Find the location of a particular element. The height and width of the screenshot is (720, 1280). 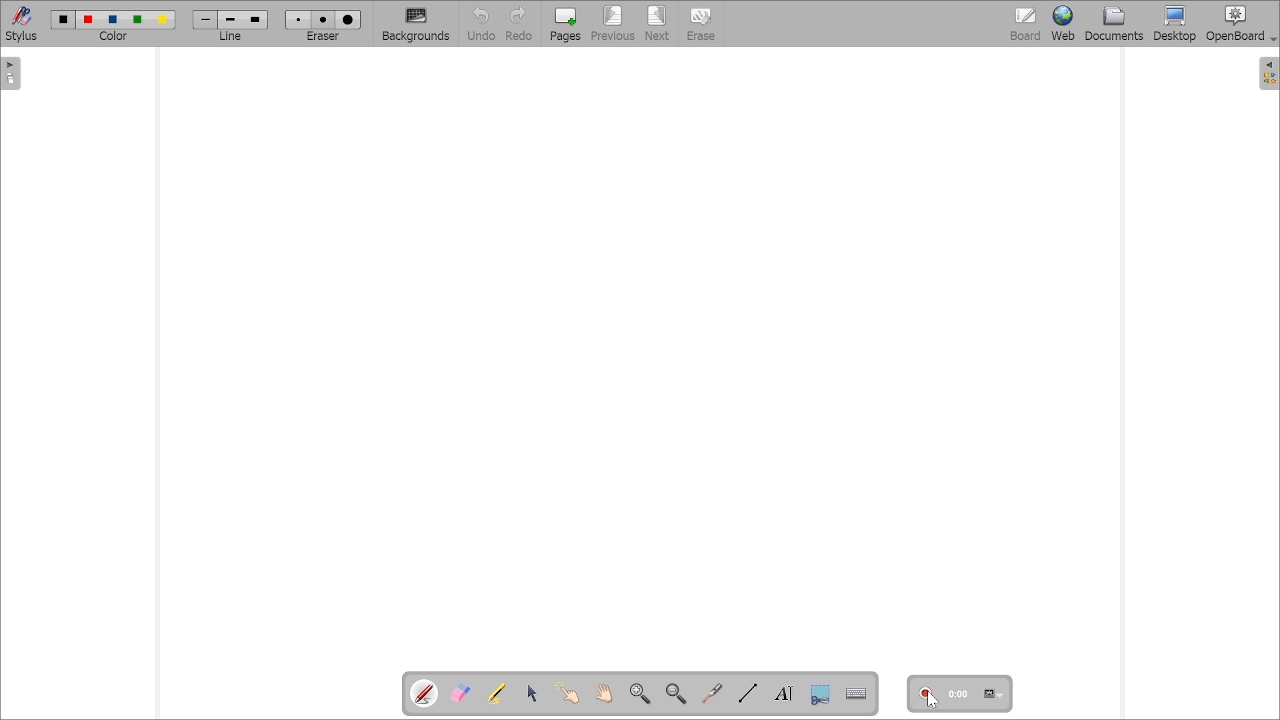

OpenBoard is located at coordinates (1242, 24).